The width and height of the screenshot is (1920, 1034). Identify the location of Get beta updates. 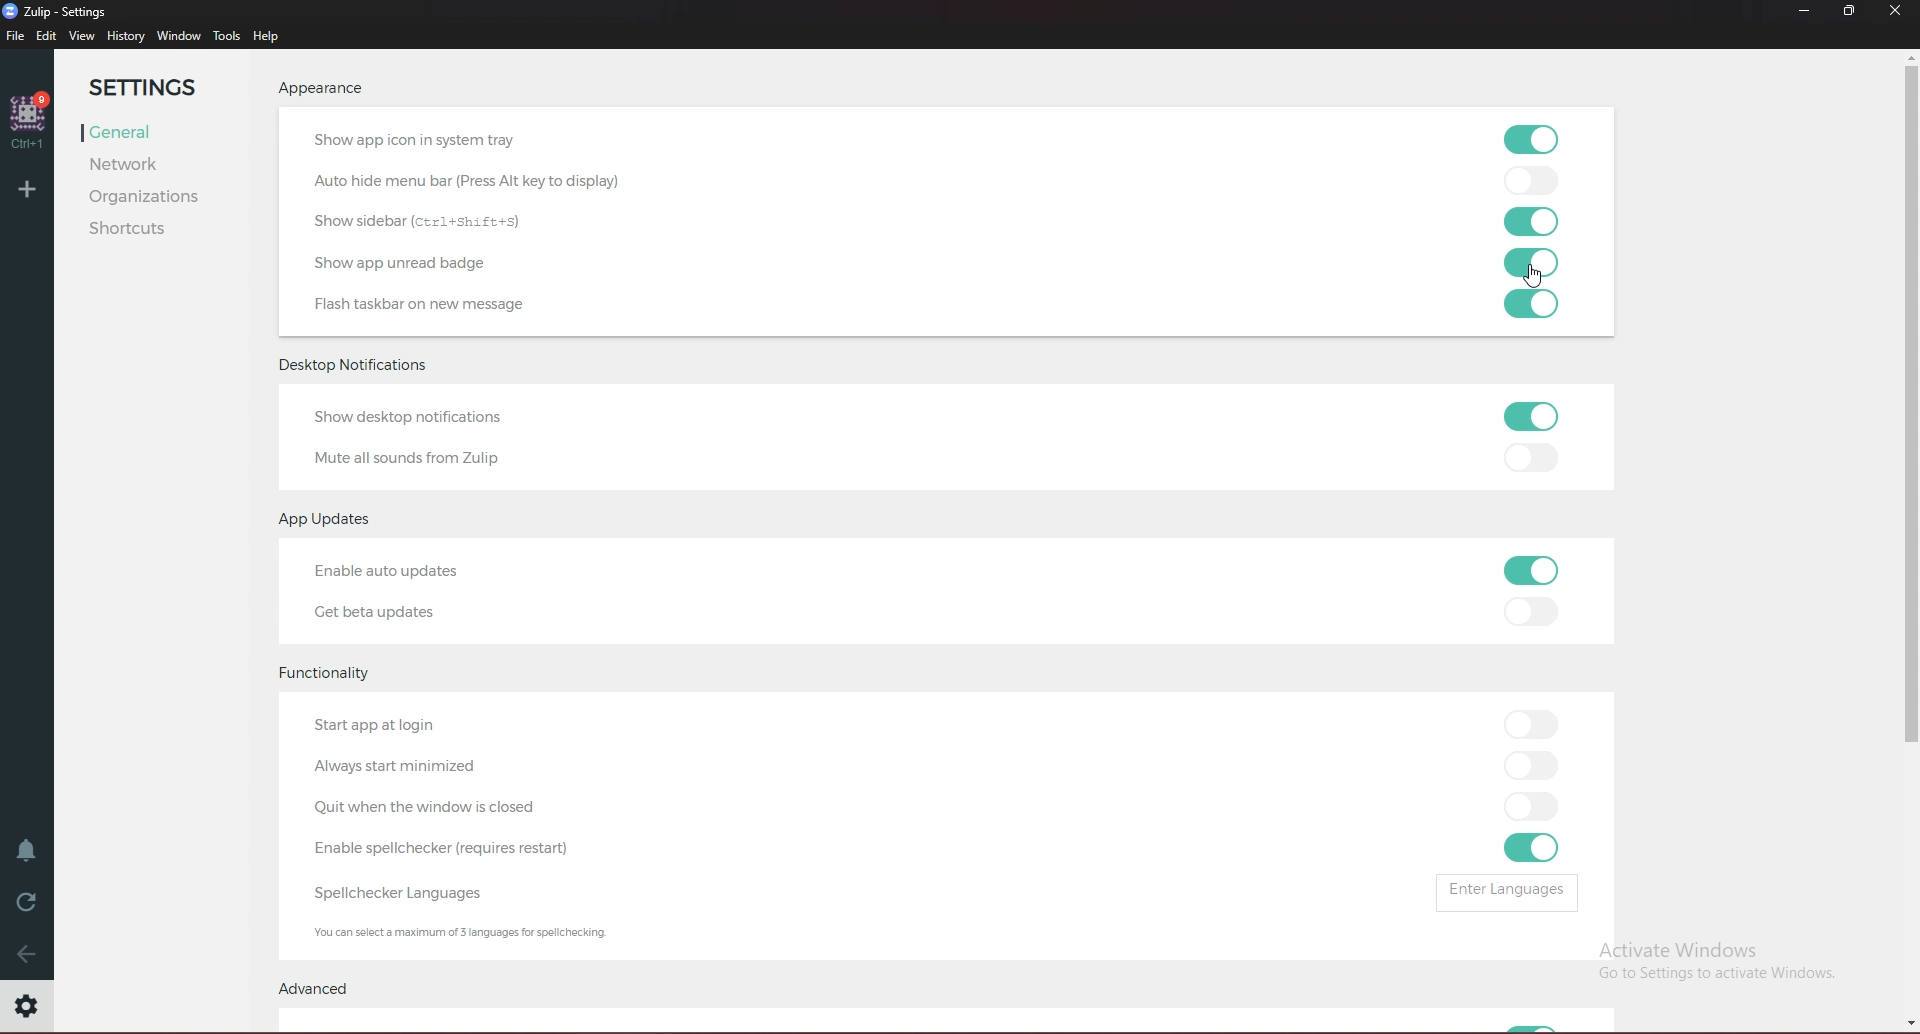
(377, 615).